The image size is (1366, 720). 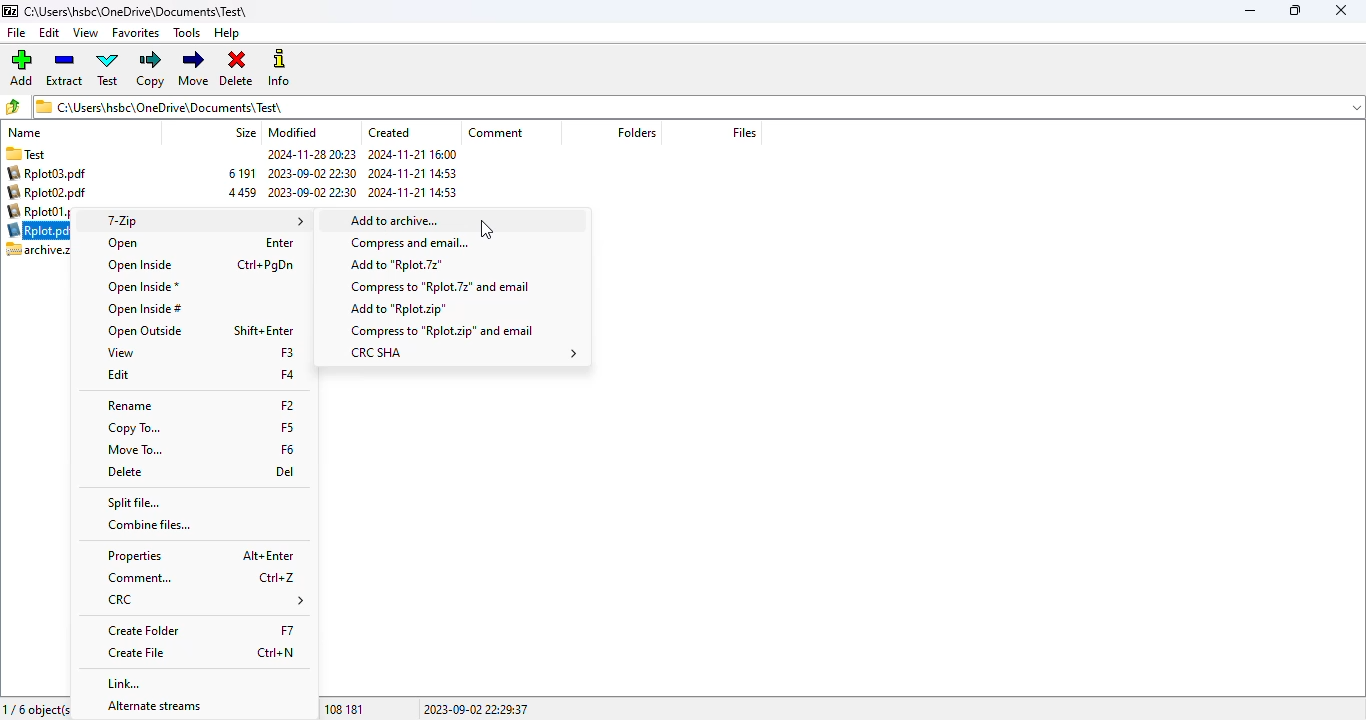 What do you see at coordinates (131, 405) in the screenshot?
I see `rename` at bounding box center [131, 405].